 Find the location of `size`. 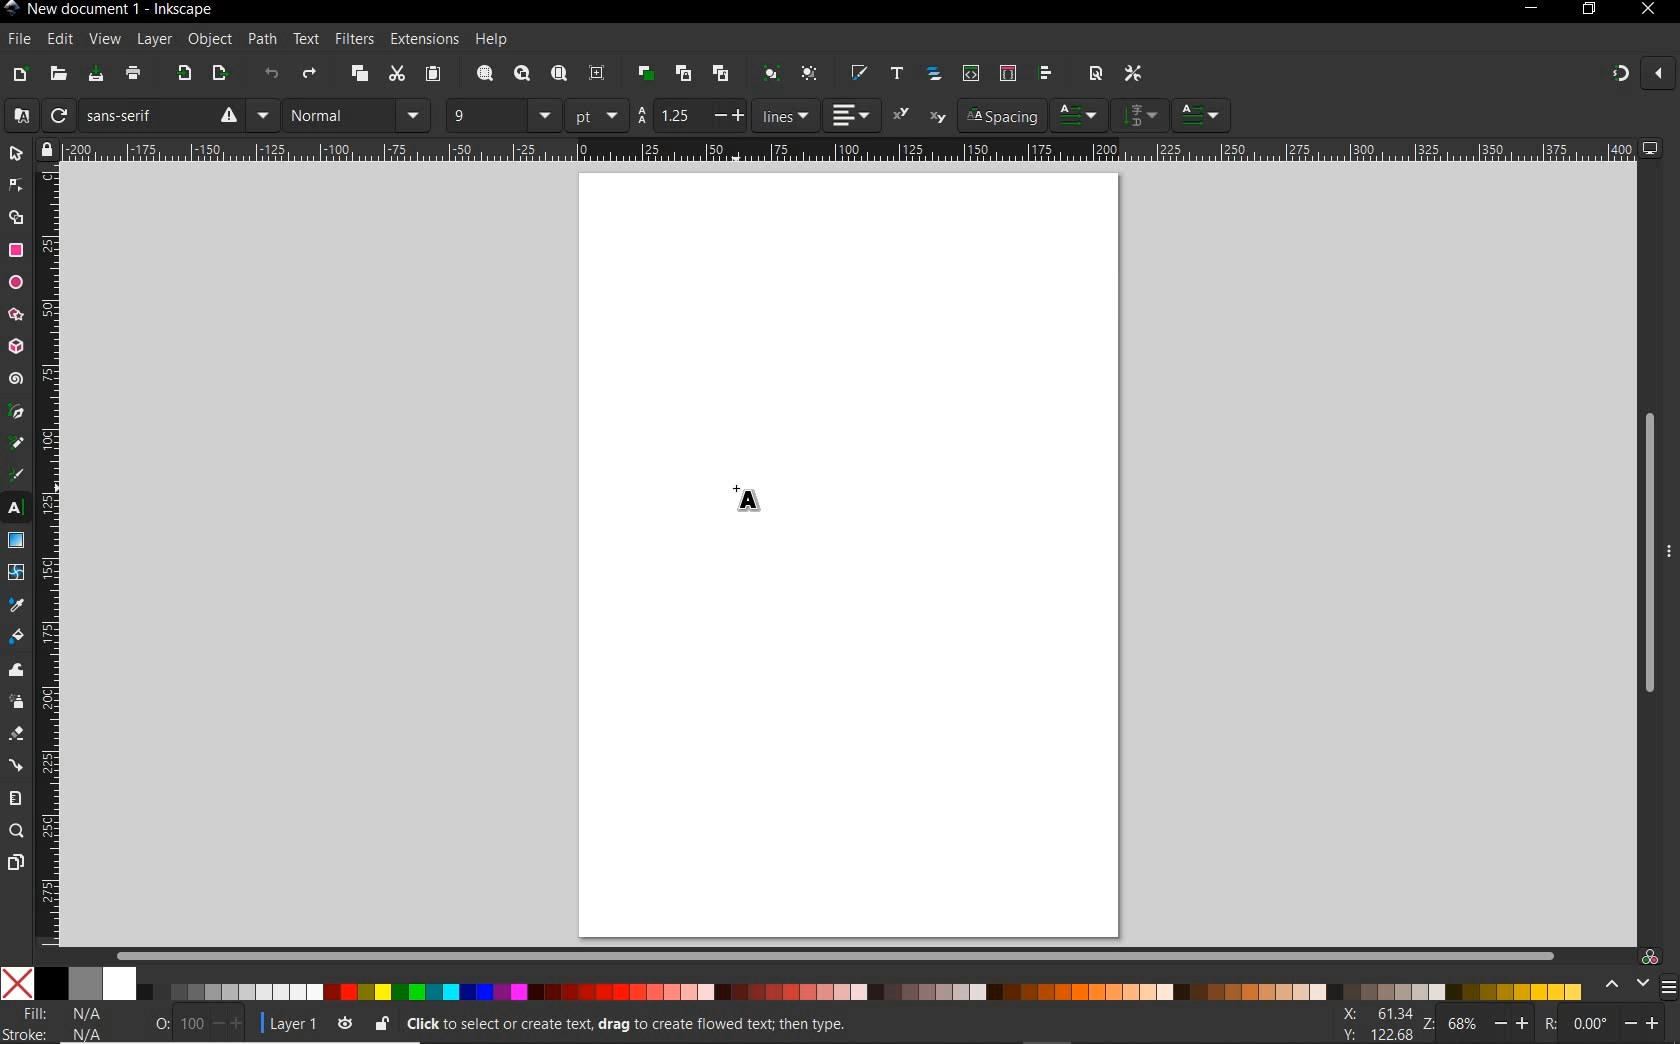

size is located at coordinates (545, 115).